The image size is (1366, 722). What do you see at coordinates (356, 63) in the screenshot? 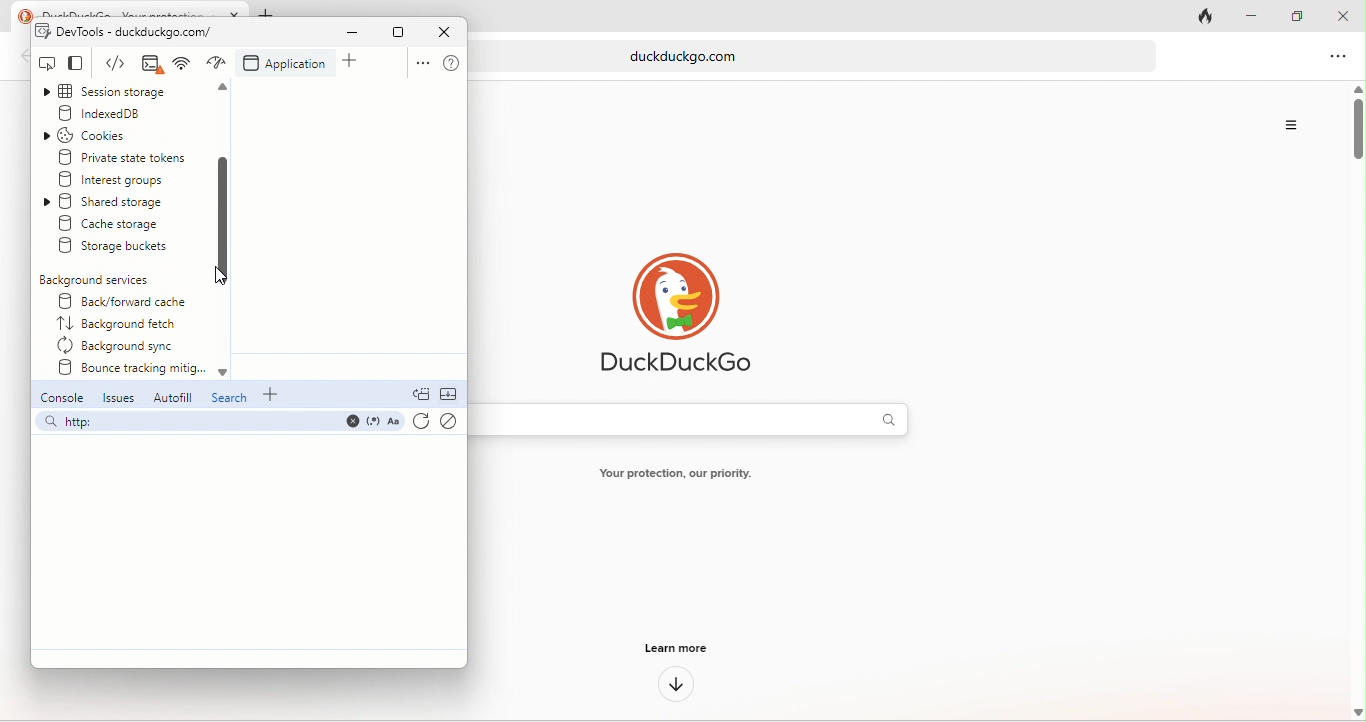
I see `add` at bounding box center [356, 63].